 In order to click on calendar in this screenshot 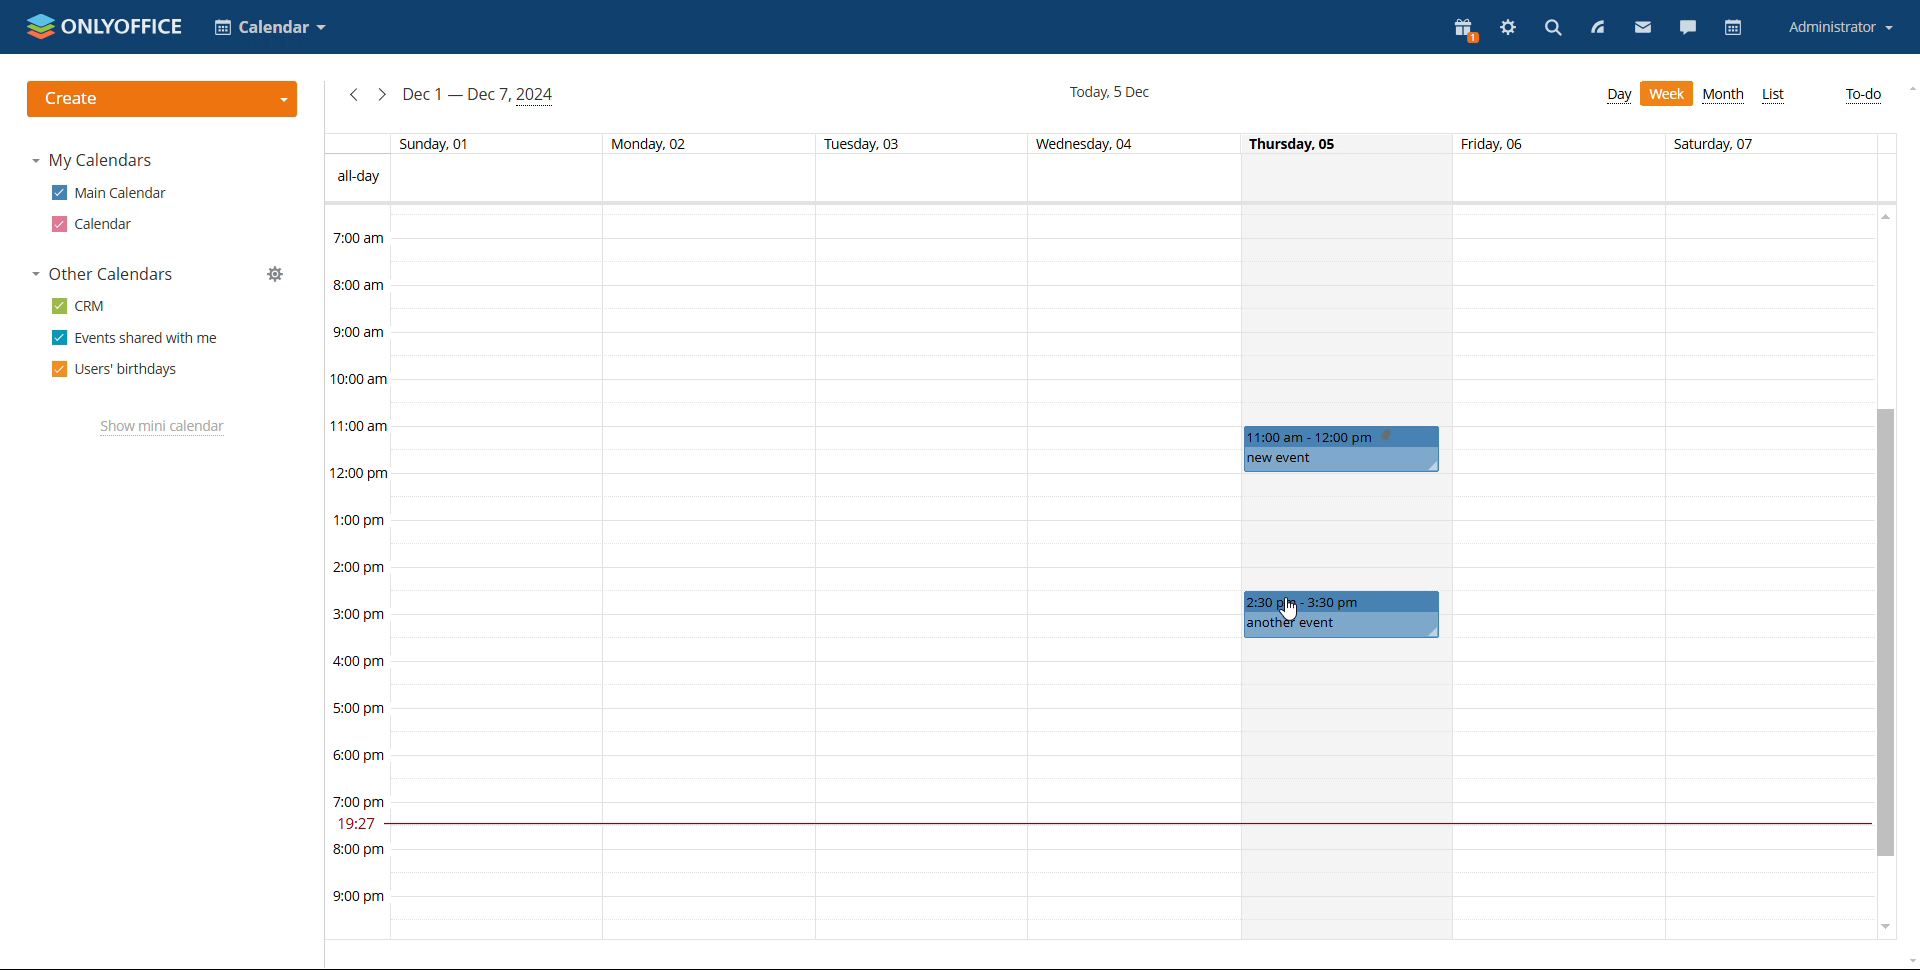, I will do `click(95, 224)`.